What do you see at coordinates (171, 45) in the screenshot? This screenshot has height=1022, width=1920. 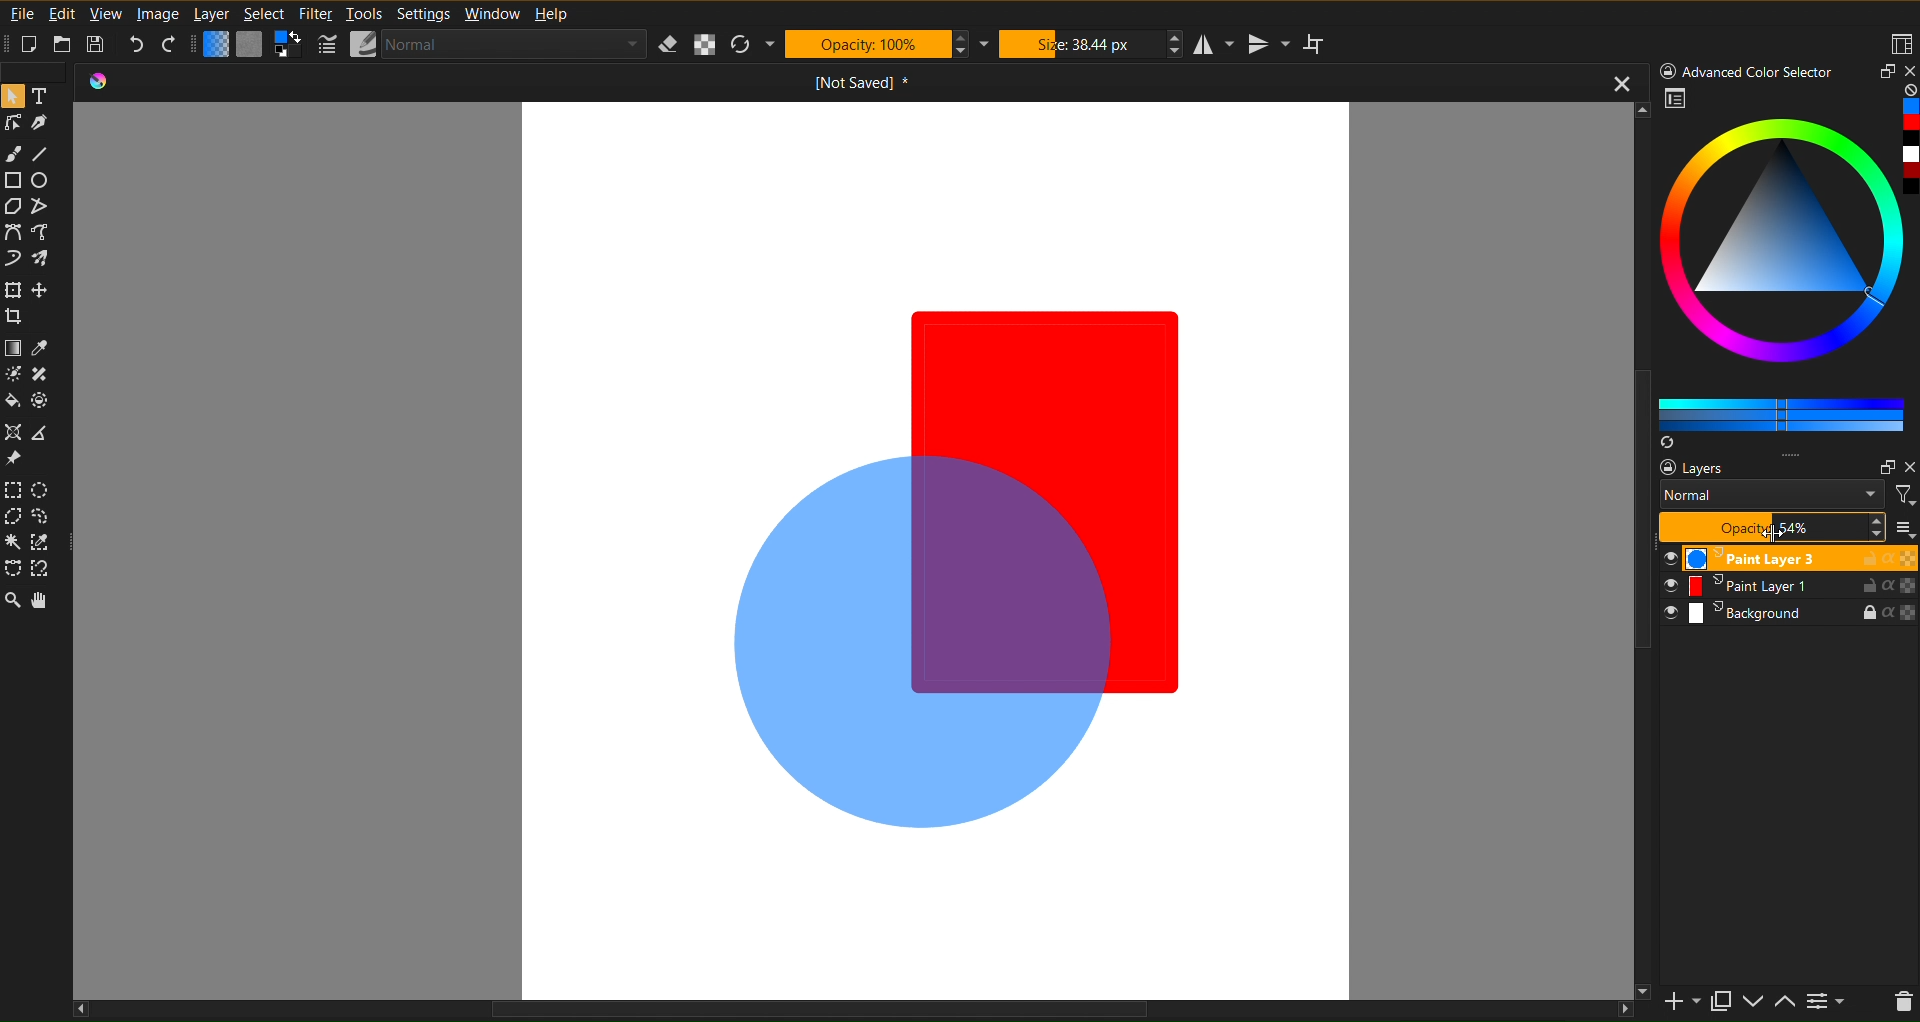 I see `Redo` at bounding box center [171, 45].